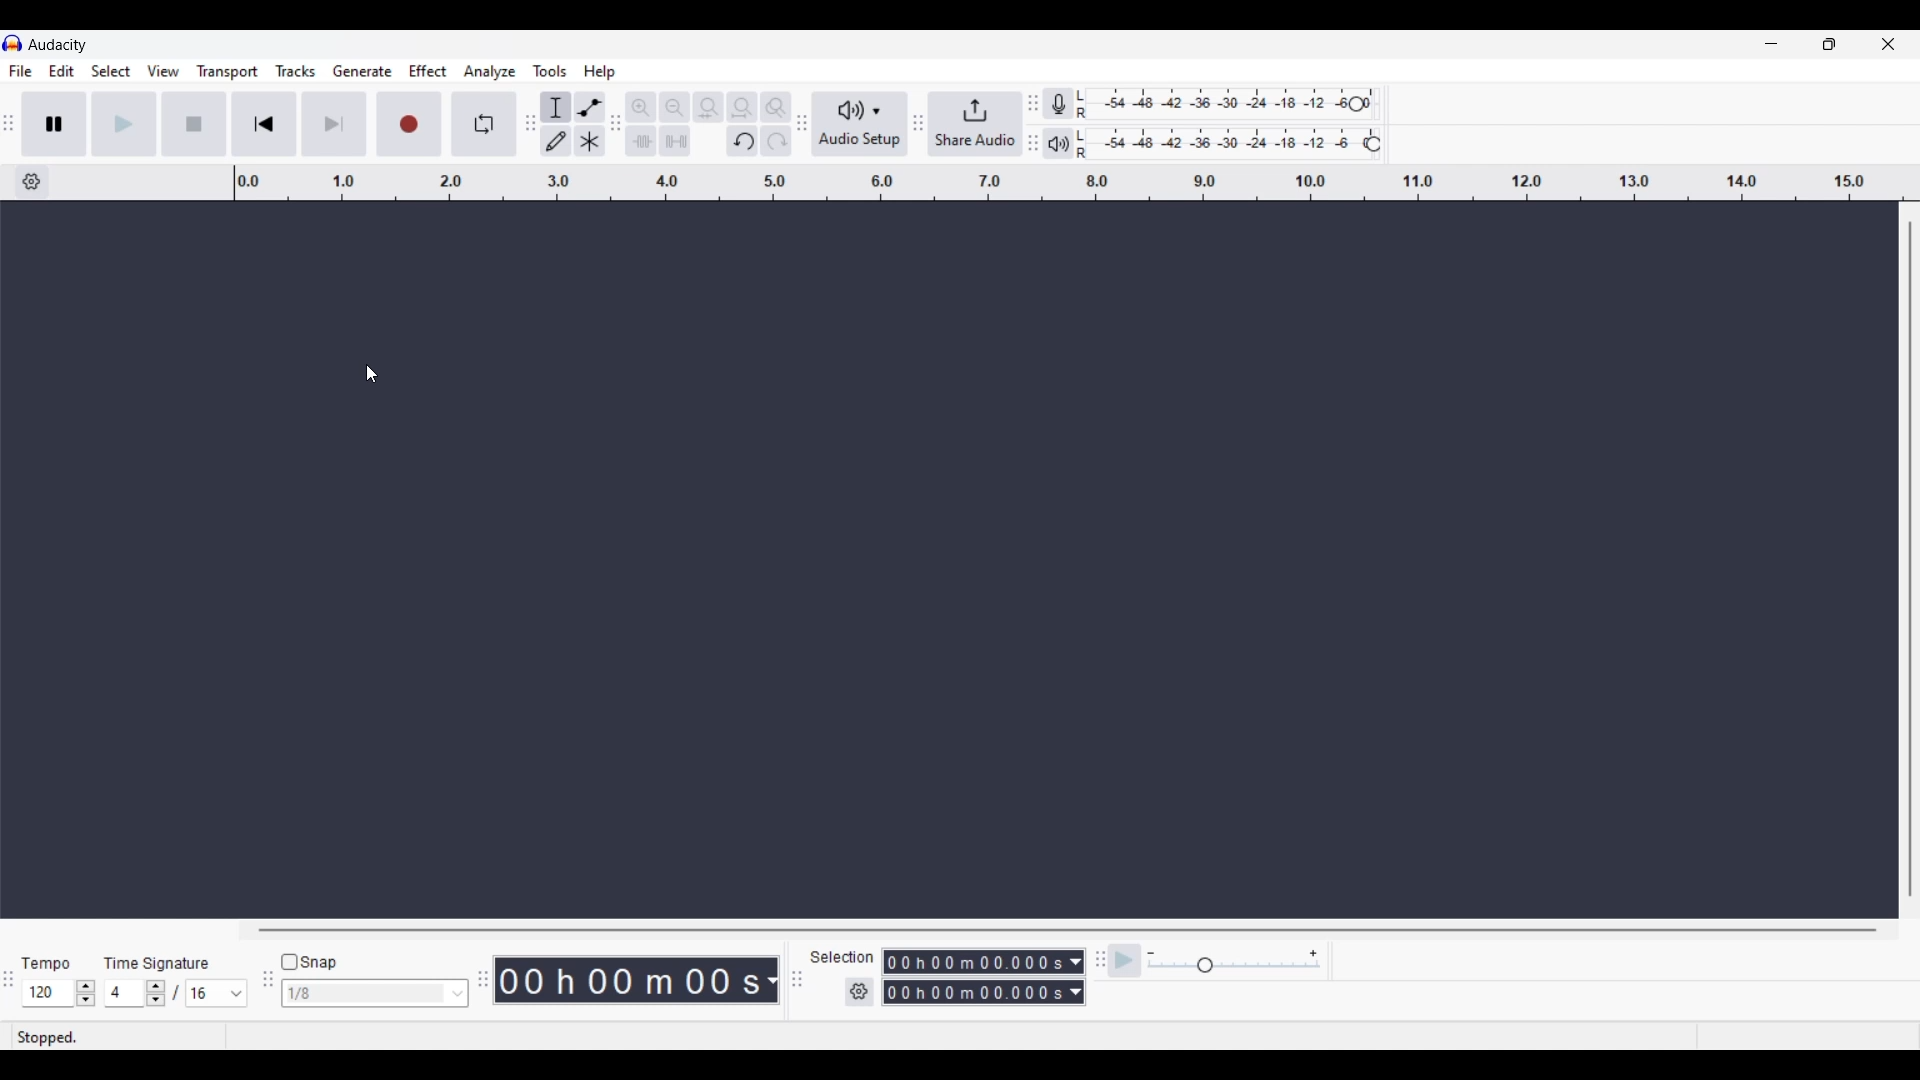 This screenshot has width=1920, height=1080. Describe the element at coordinates (156, 993) in the screenshot. I see `Increase/Decrease time signature` at that location.